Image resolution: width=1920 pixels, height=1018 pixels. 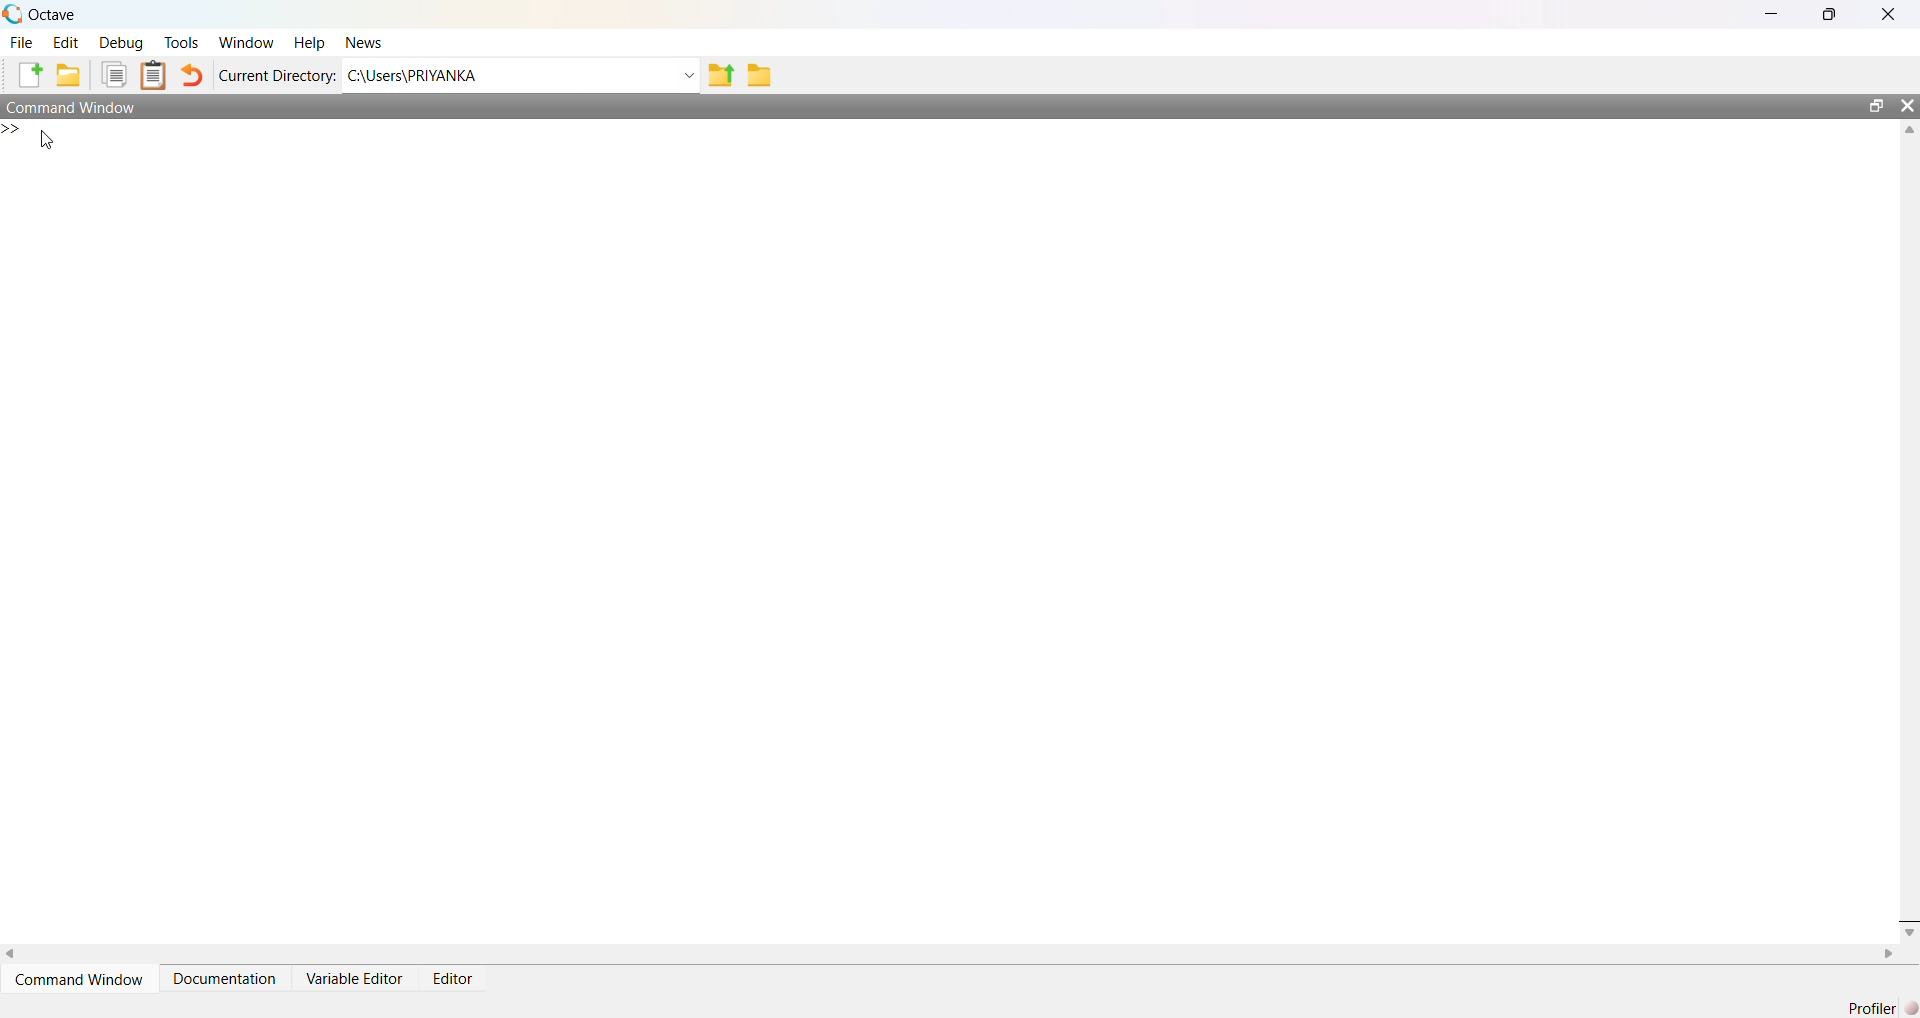 I want to click on Drop-down , so click(x=689, y=76).